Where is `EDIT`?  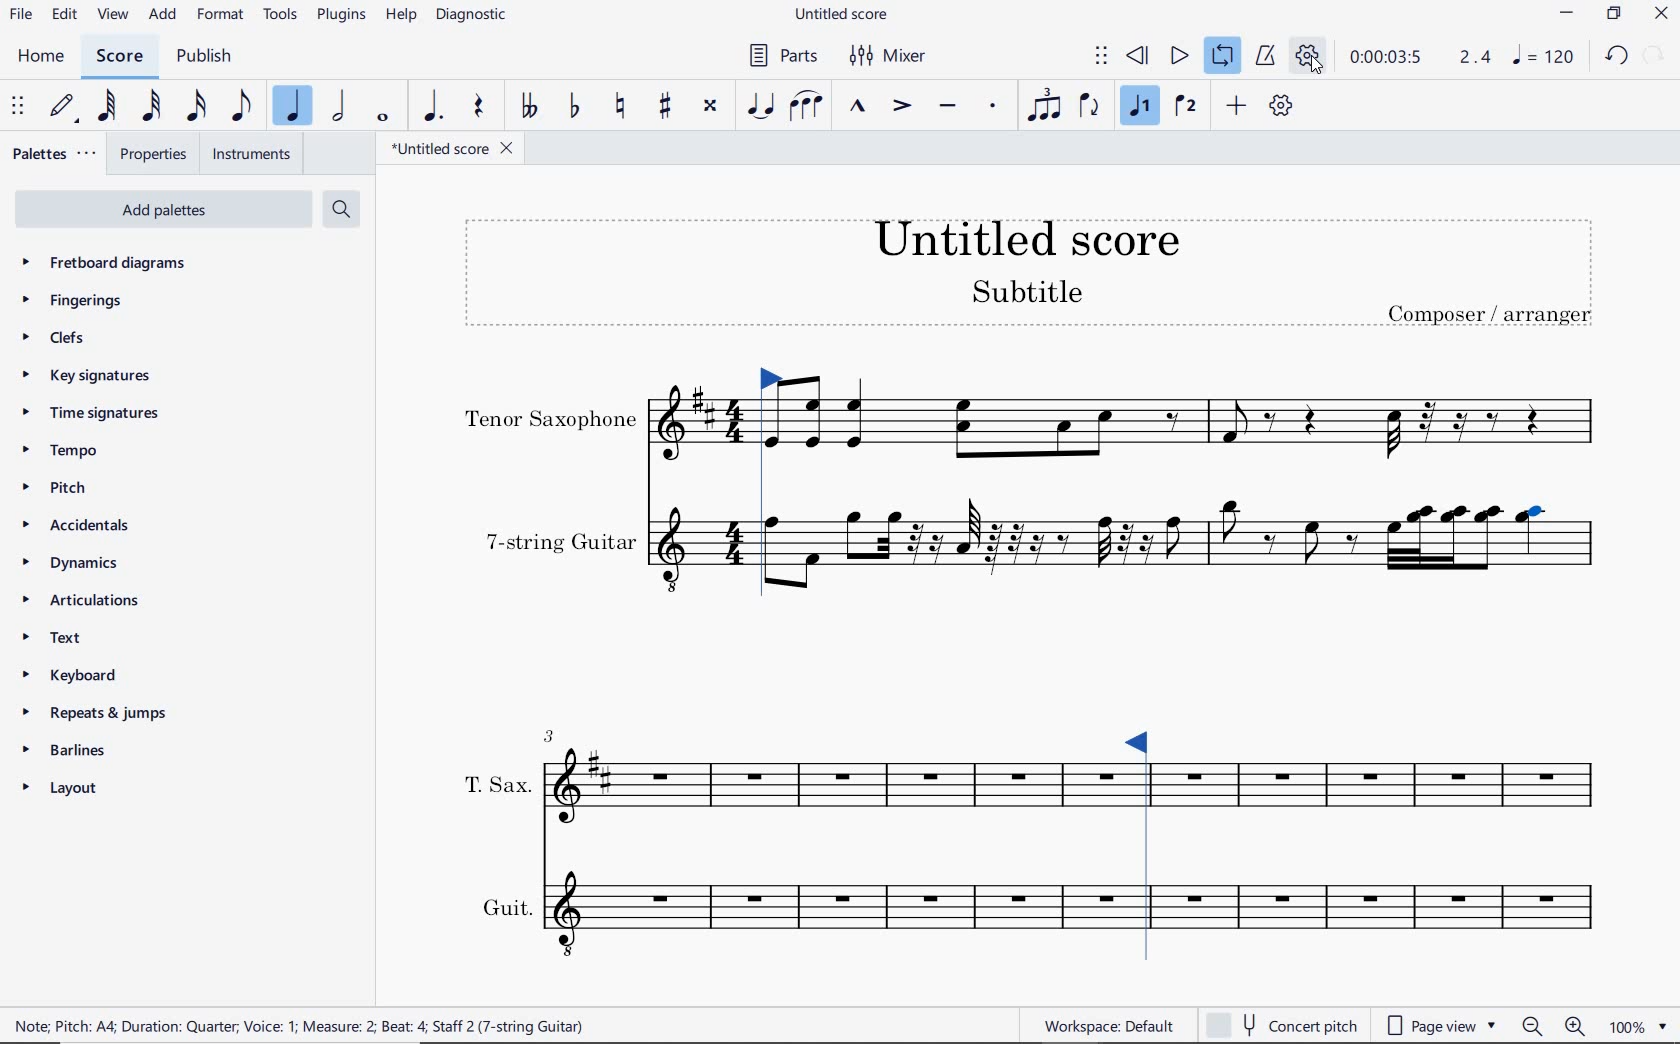
EDIT is located at coordinates (64, 16).